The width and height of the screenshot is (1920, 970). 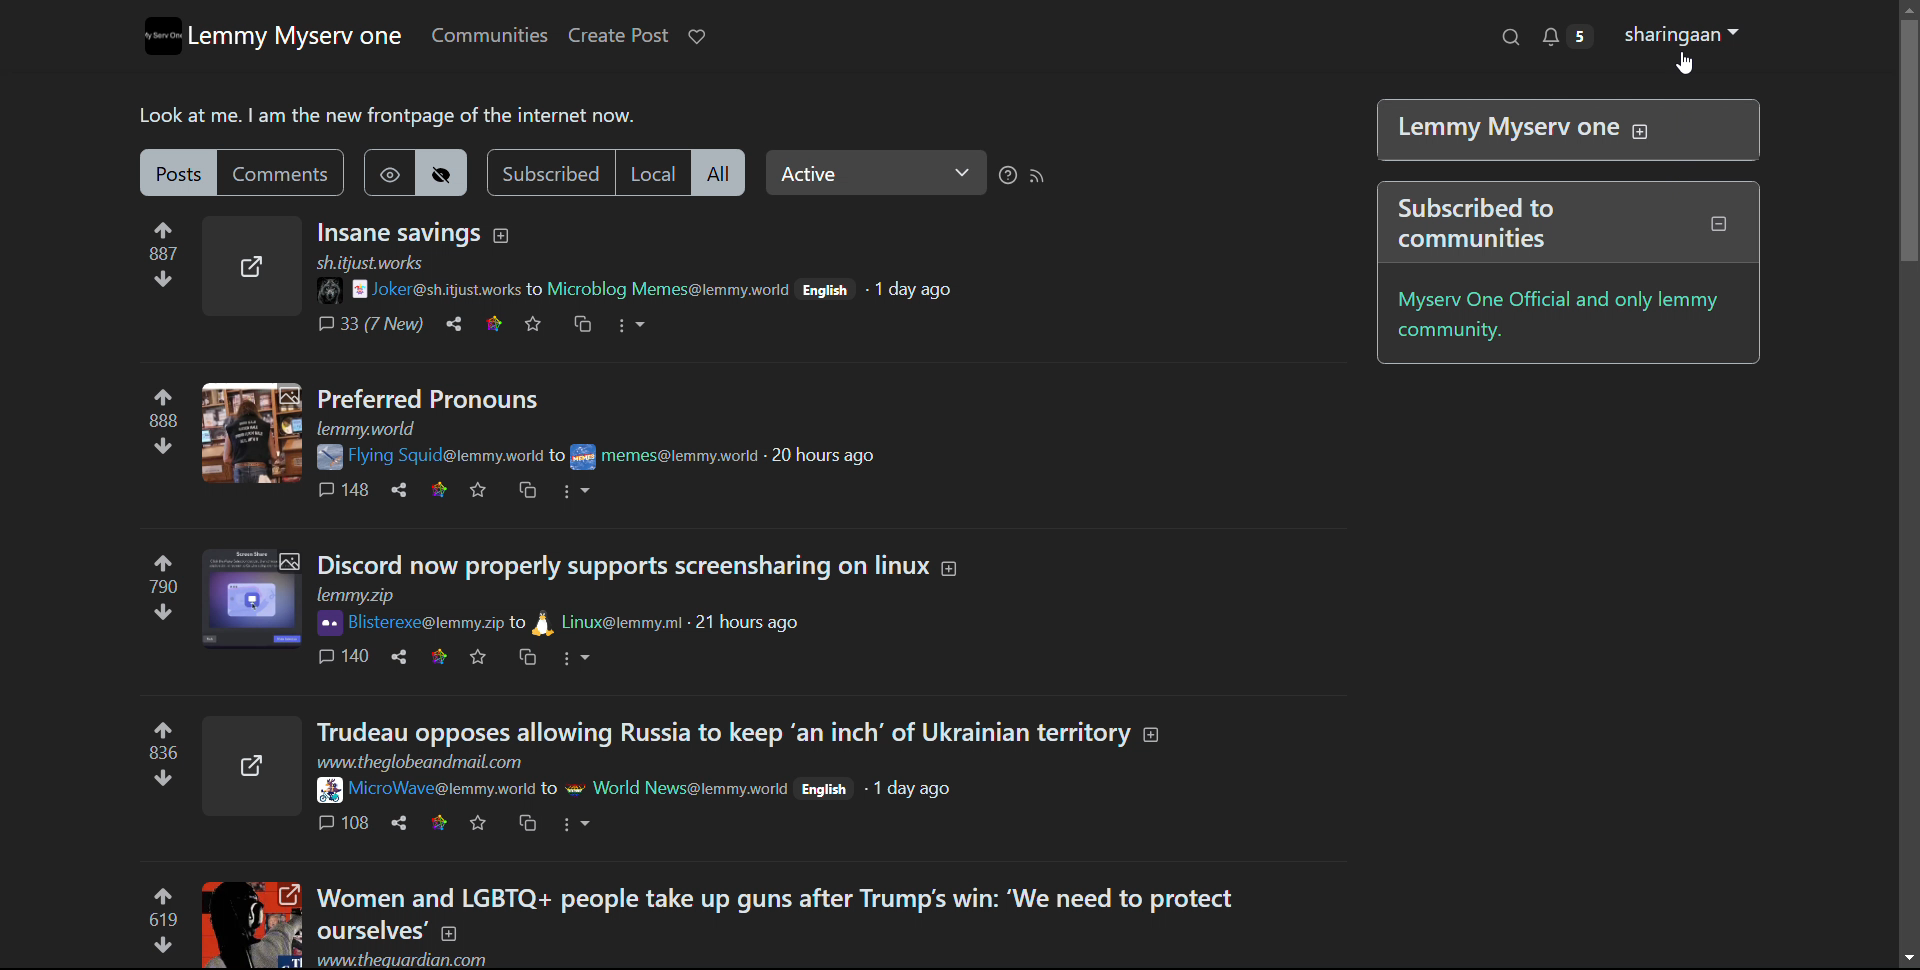 I want to click on Discord now properly support screensharing on linux, so click(x=621, y=566).